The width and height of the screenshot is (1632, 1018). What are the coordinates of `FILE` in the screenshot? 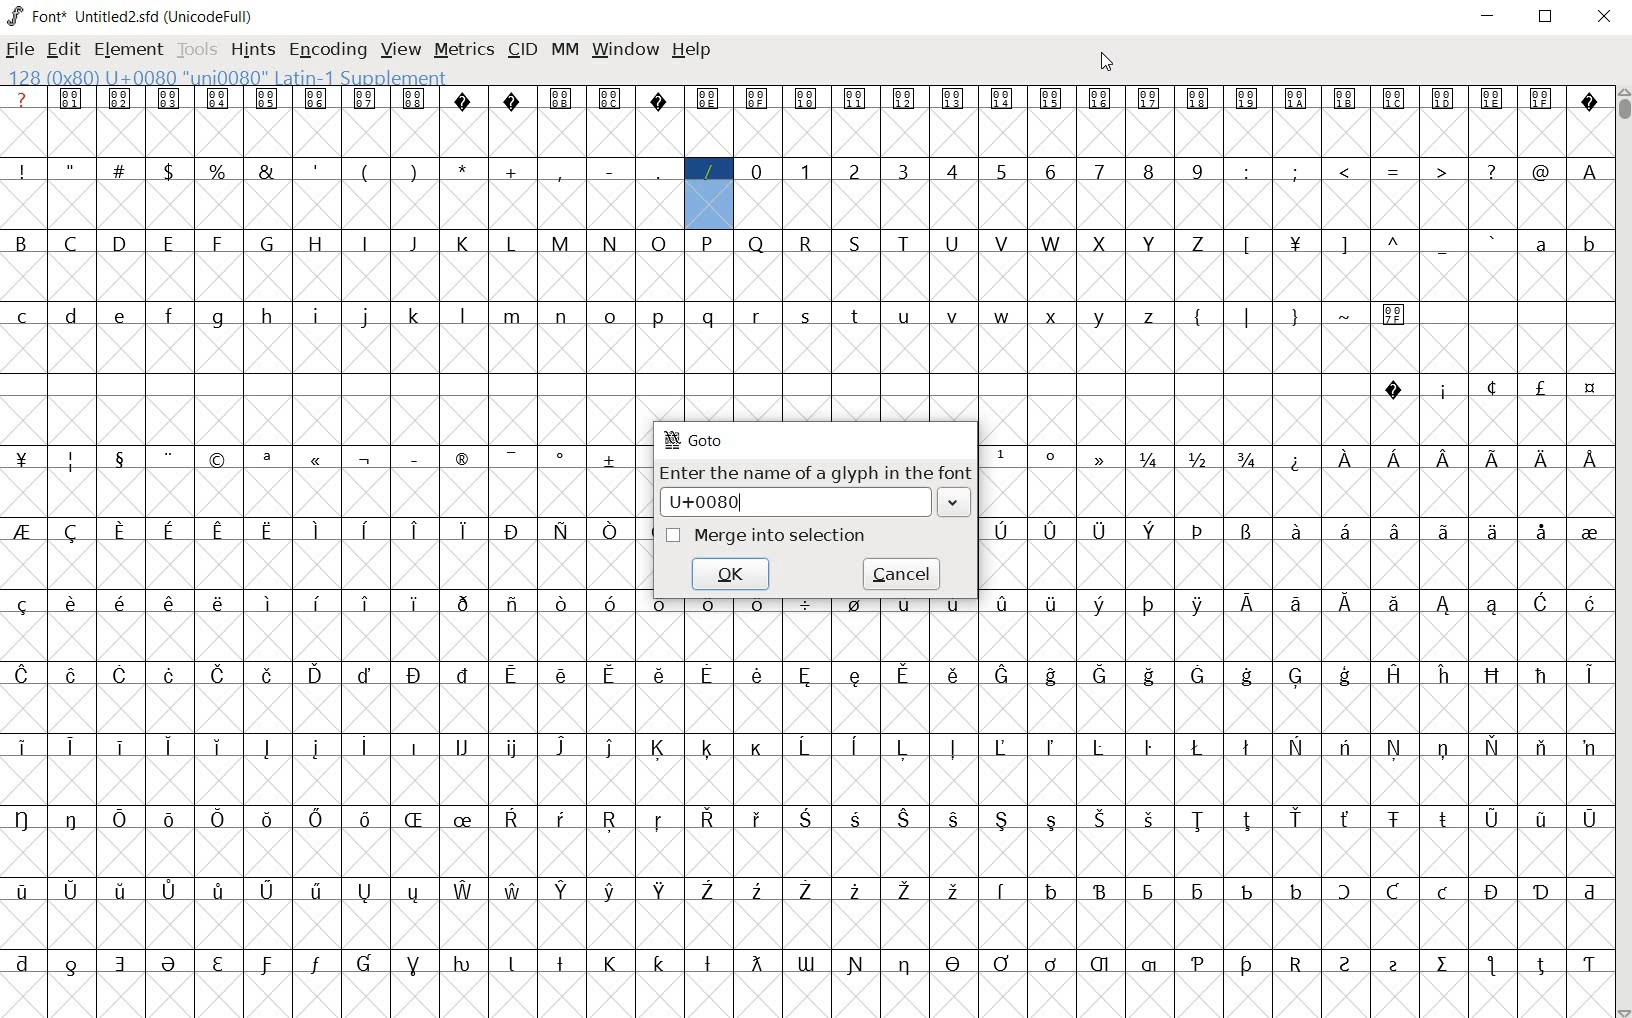 It's located at (21, 49).